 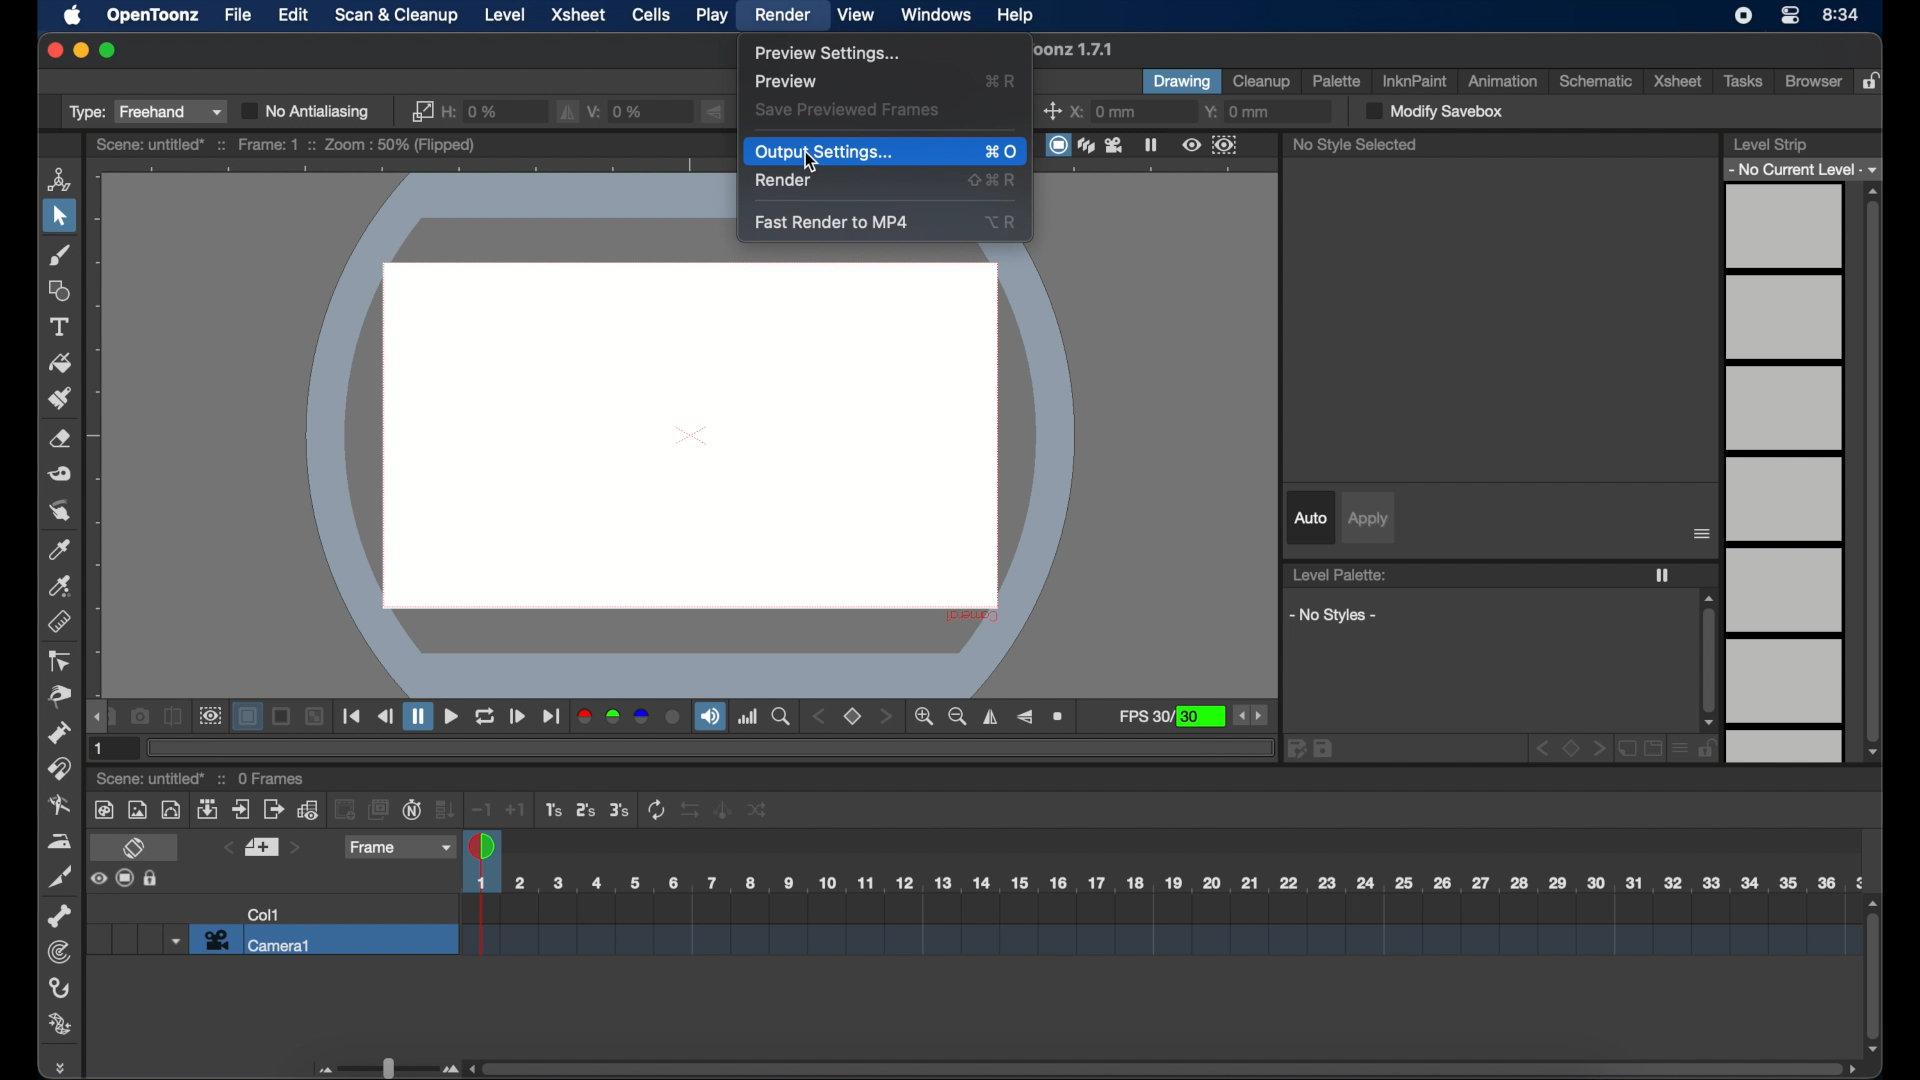 What do you see at coordinates (59, 217) in the screenshot?
I see `selection tool` at bounding box center [59, 217].